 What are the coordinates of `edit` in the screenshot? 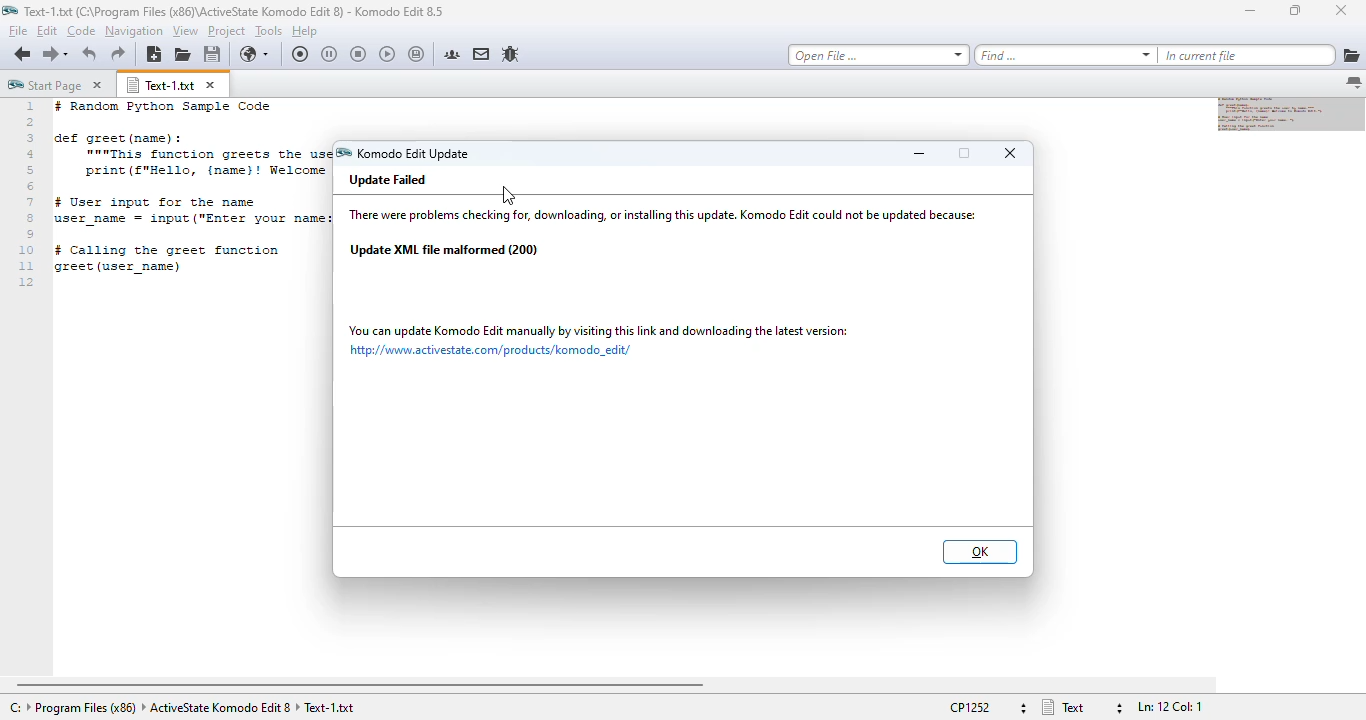 It's located at (46, 30).